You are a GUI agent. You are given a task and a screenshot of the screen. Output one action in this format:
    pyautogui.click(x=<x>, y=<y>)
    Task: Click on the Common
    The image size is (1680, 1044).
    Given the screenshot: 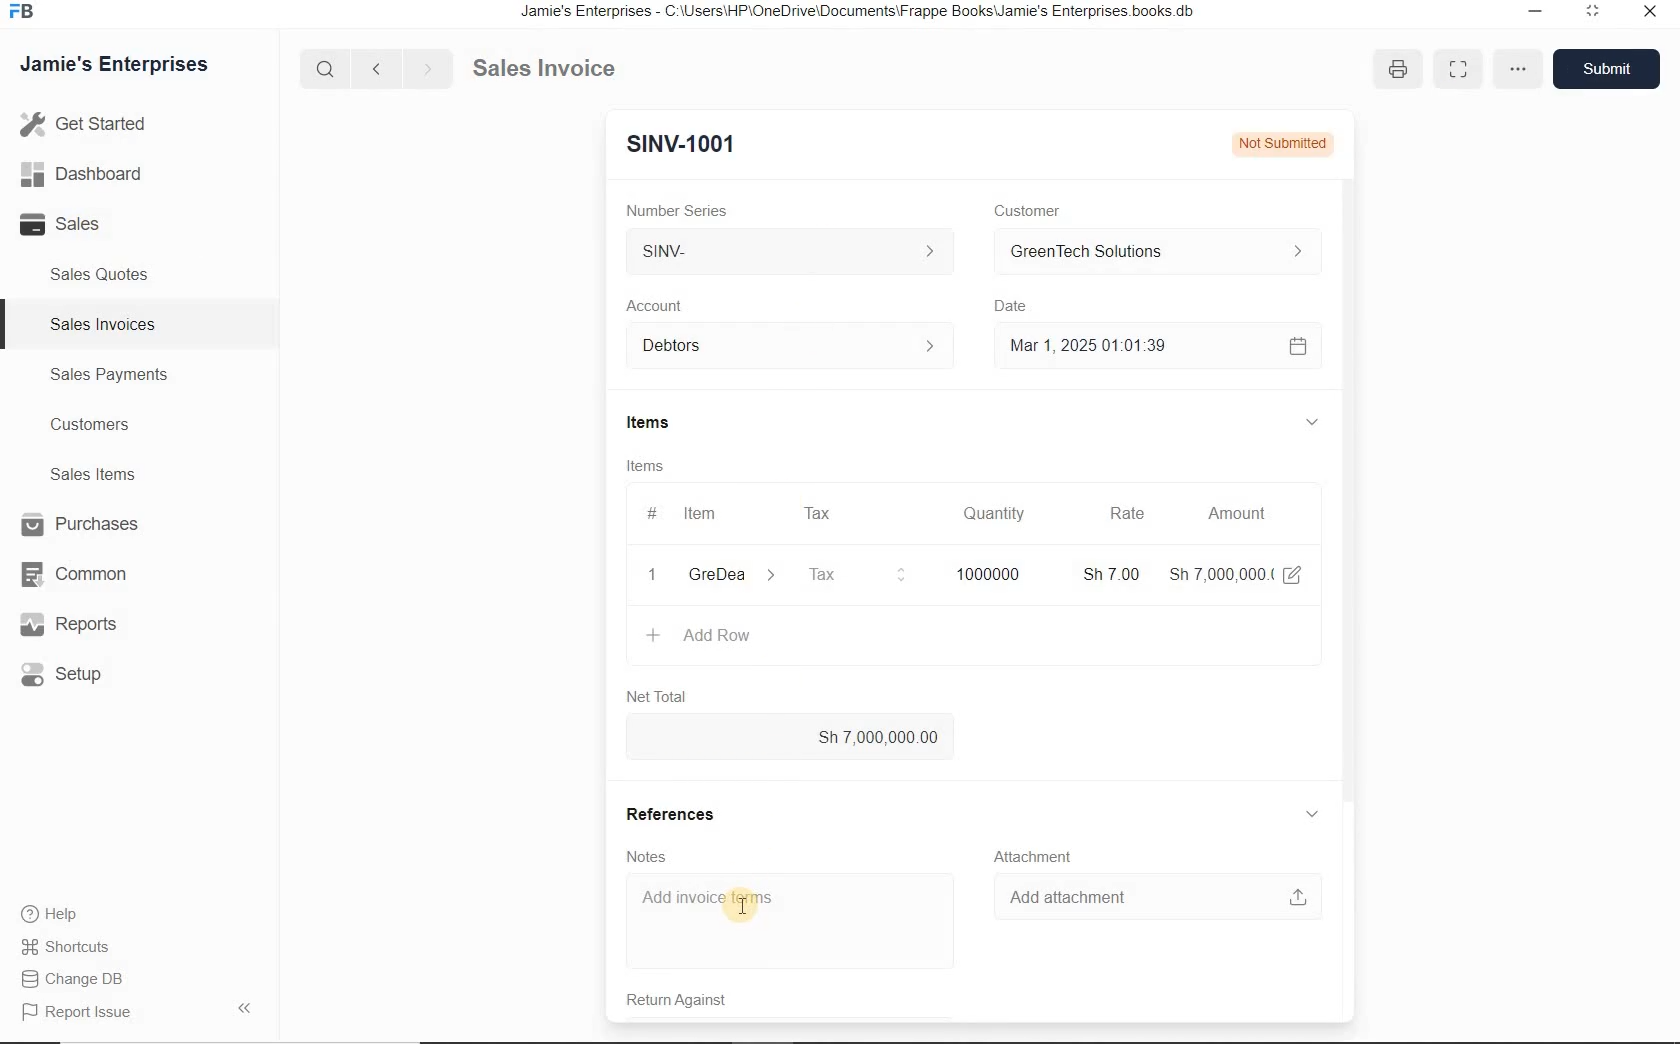 What is the action you would take?
    pyautogui.click(x=71, y=573)
    